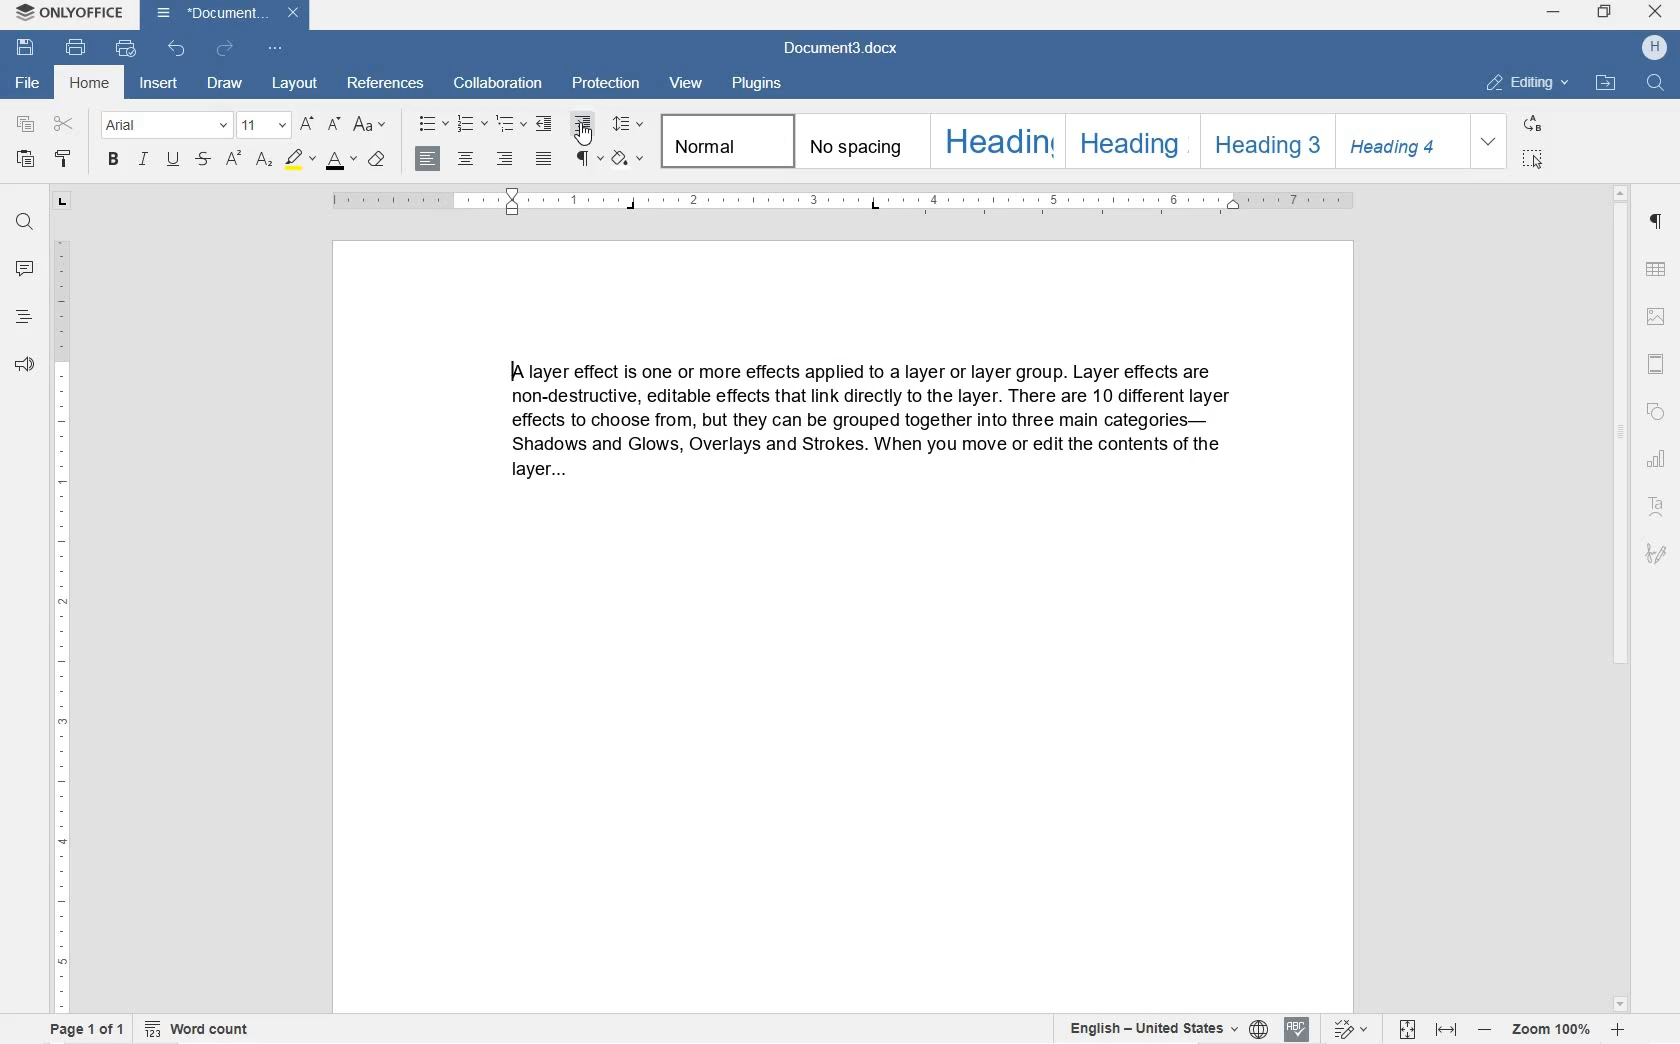 This screenshot has width=1680, height=1044. What do you see at coordinates (1607, 82) in the screenshot?
I see `OPEN FILE LOCATION` at bounding box center [1607, 82].